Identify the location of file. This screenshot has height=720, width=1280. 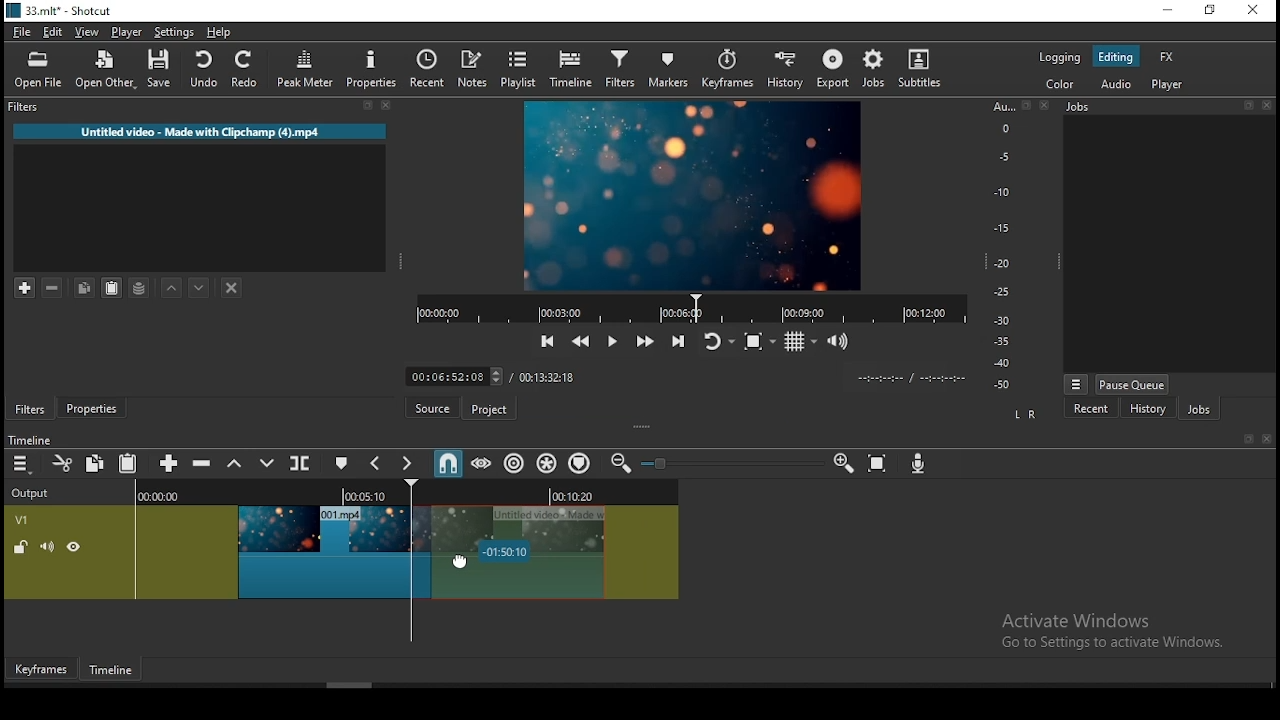
(23, 32).